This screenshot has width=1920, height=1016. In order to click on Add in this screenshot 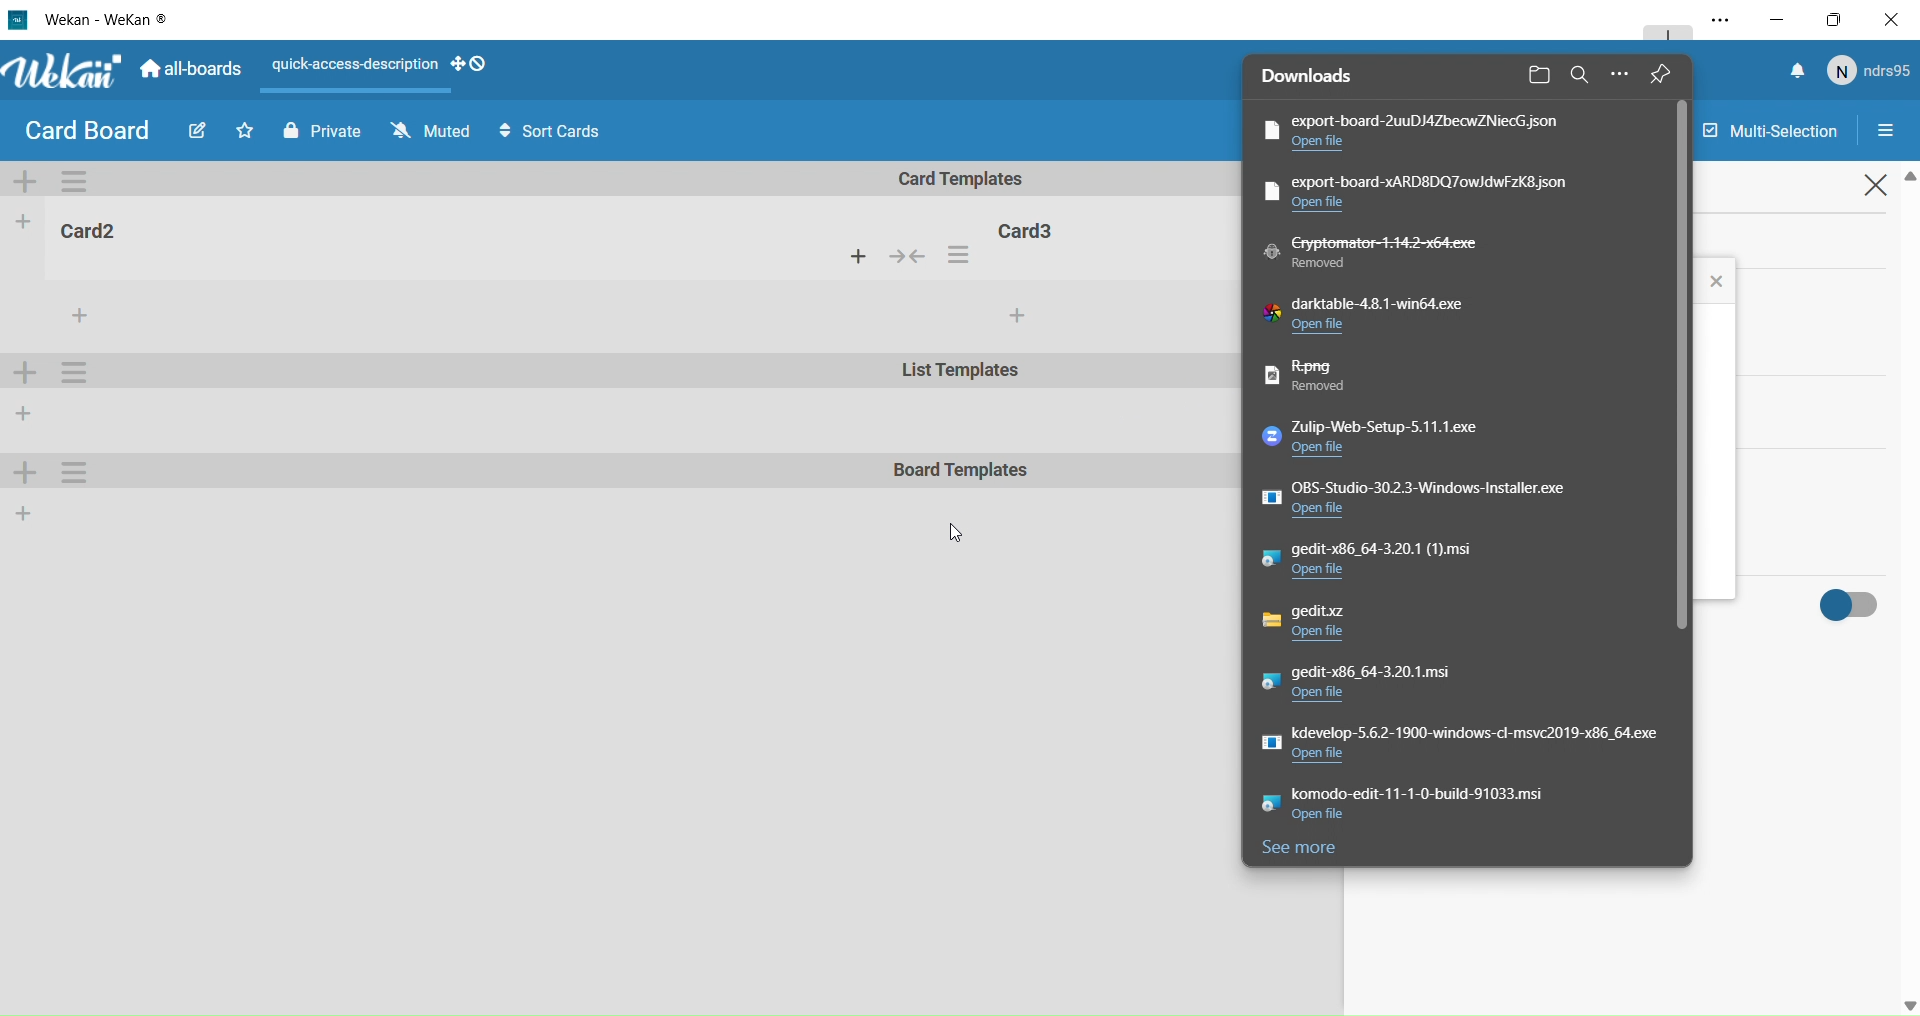, I will do `click(25, 512)`.